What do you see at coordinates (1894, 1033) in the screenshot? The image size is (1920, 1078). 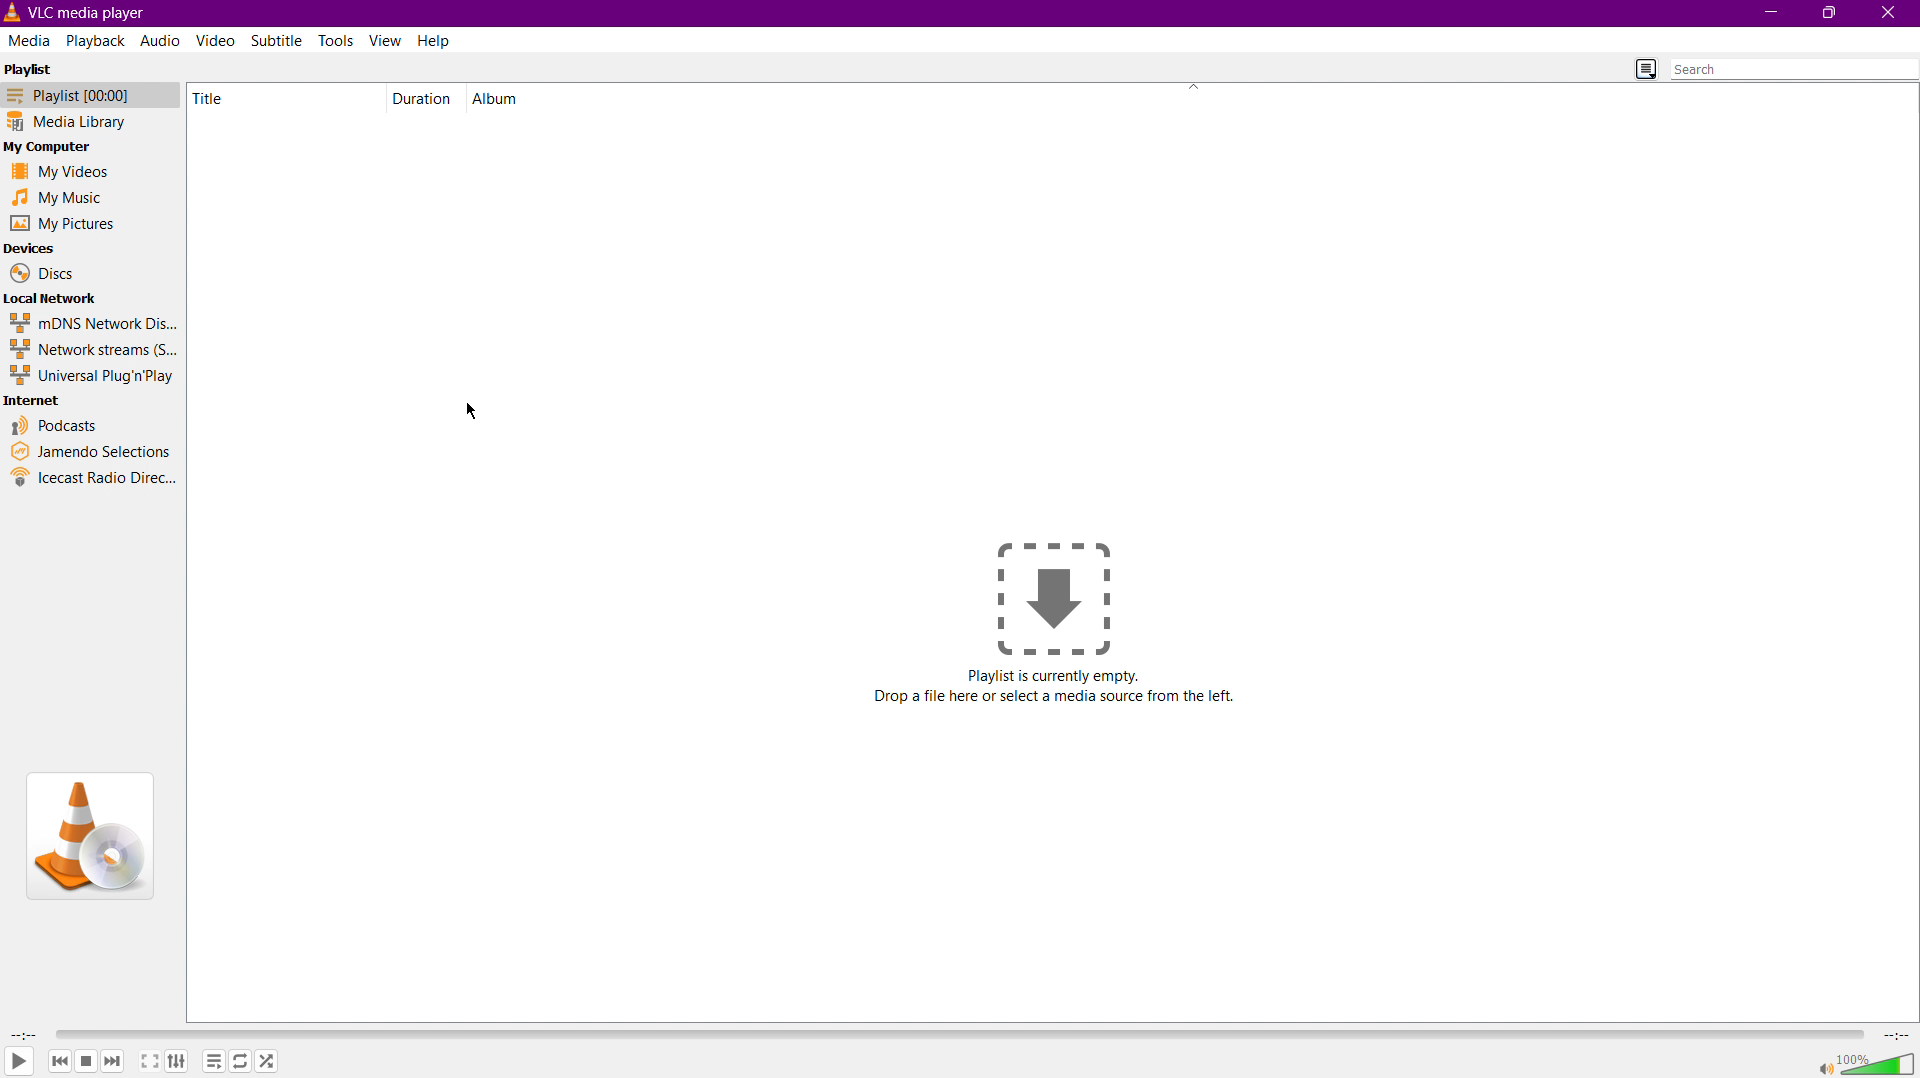 I see `--:--` at bounding box center [1894, 1033].